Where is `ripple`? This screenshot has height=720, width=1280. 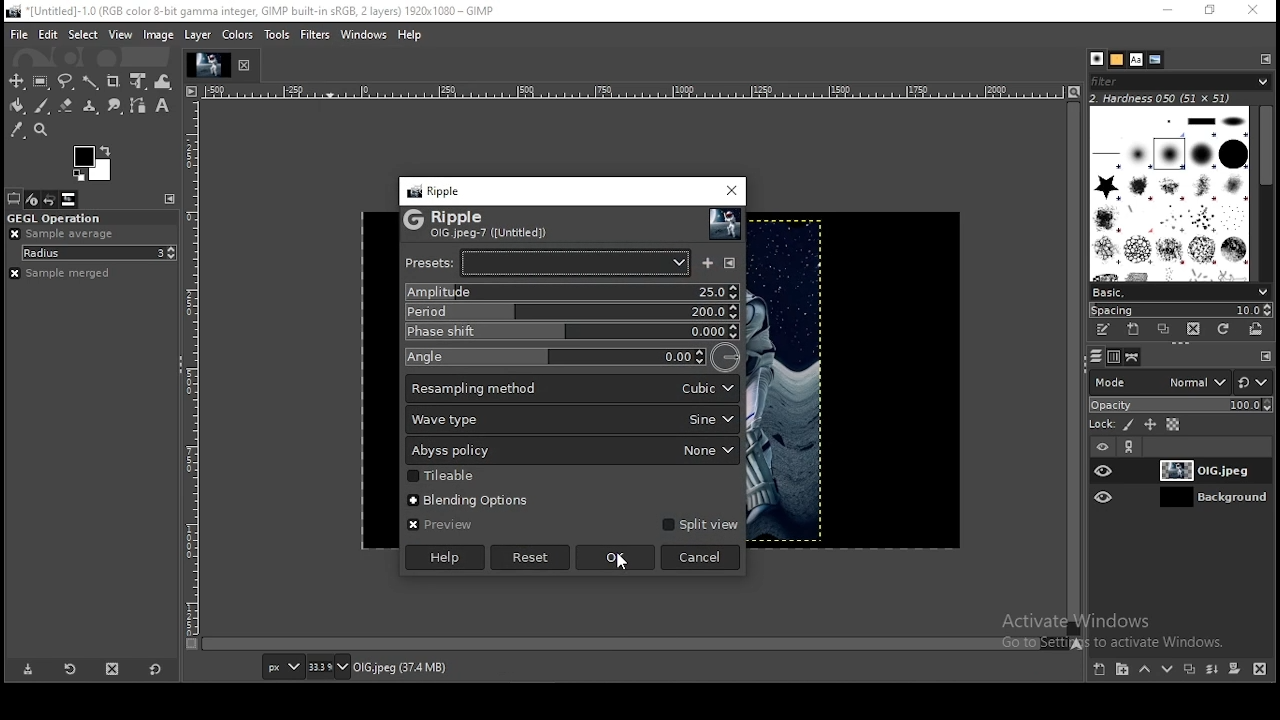
ripple is located at coordinates (436, 190).